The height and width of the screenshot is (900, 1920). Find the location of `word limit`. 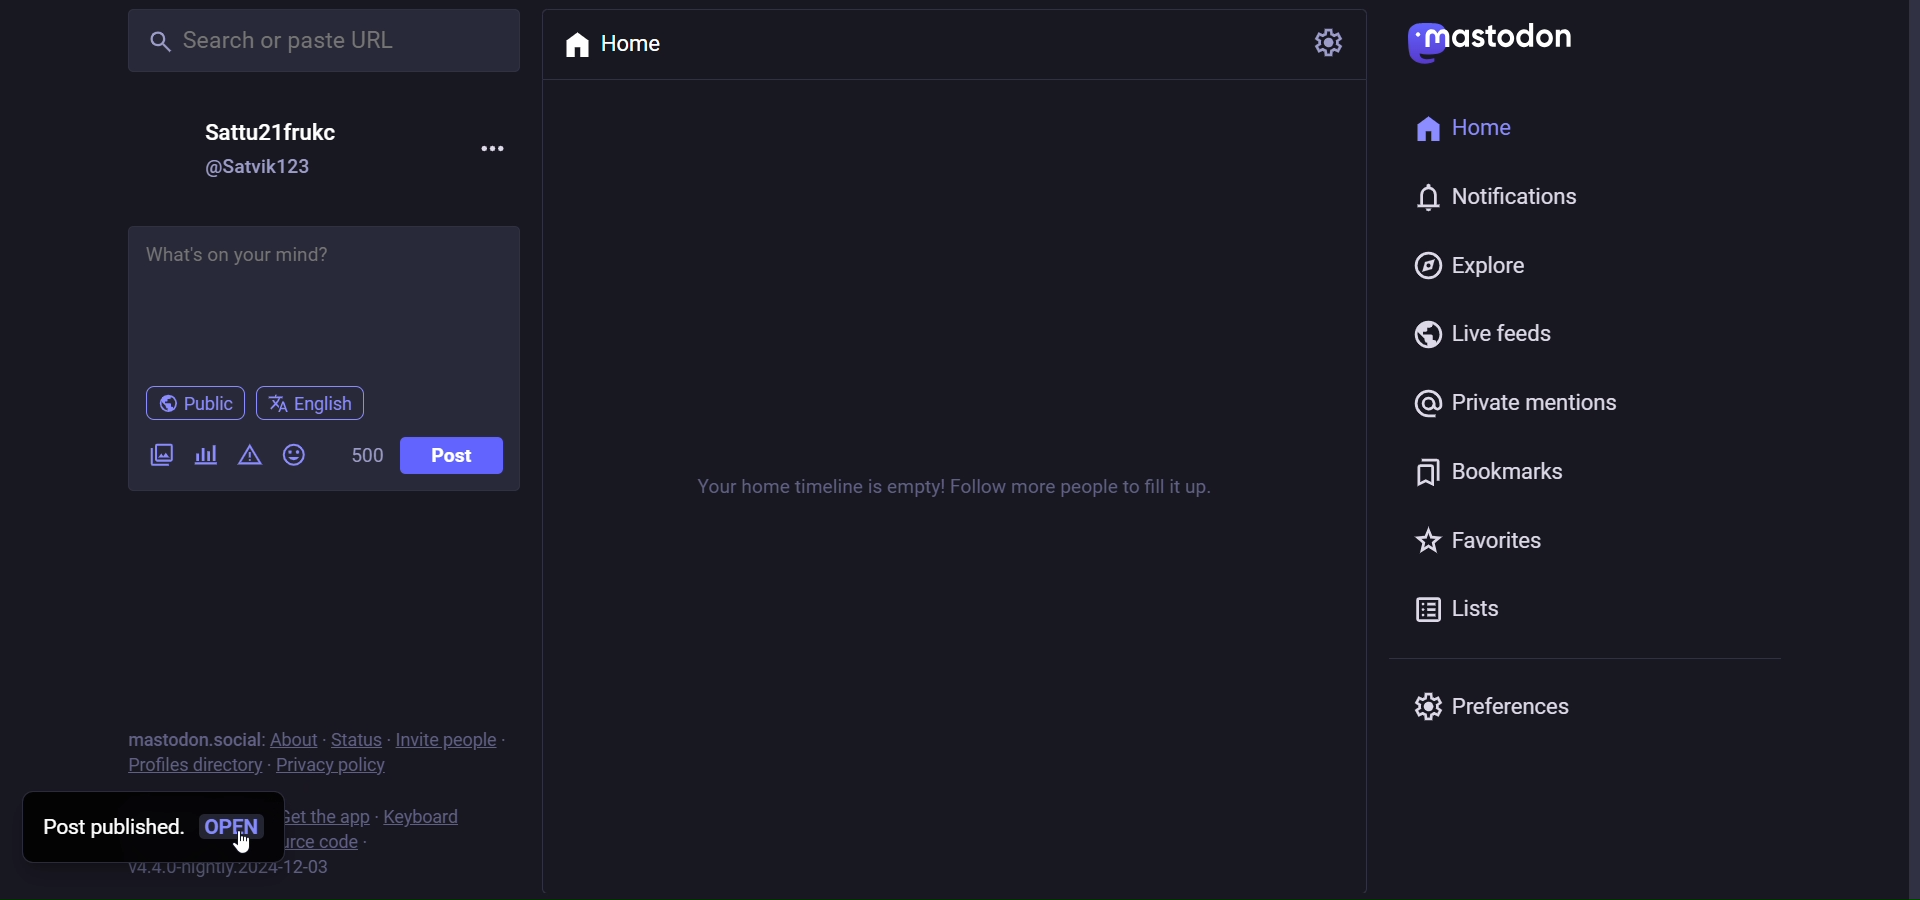

word limit is located at coordinates (367, 458).